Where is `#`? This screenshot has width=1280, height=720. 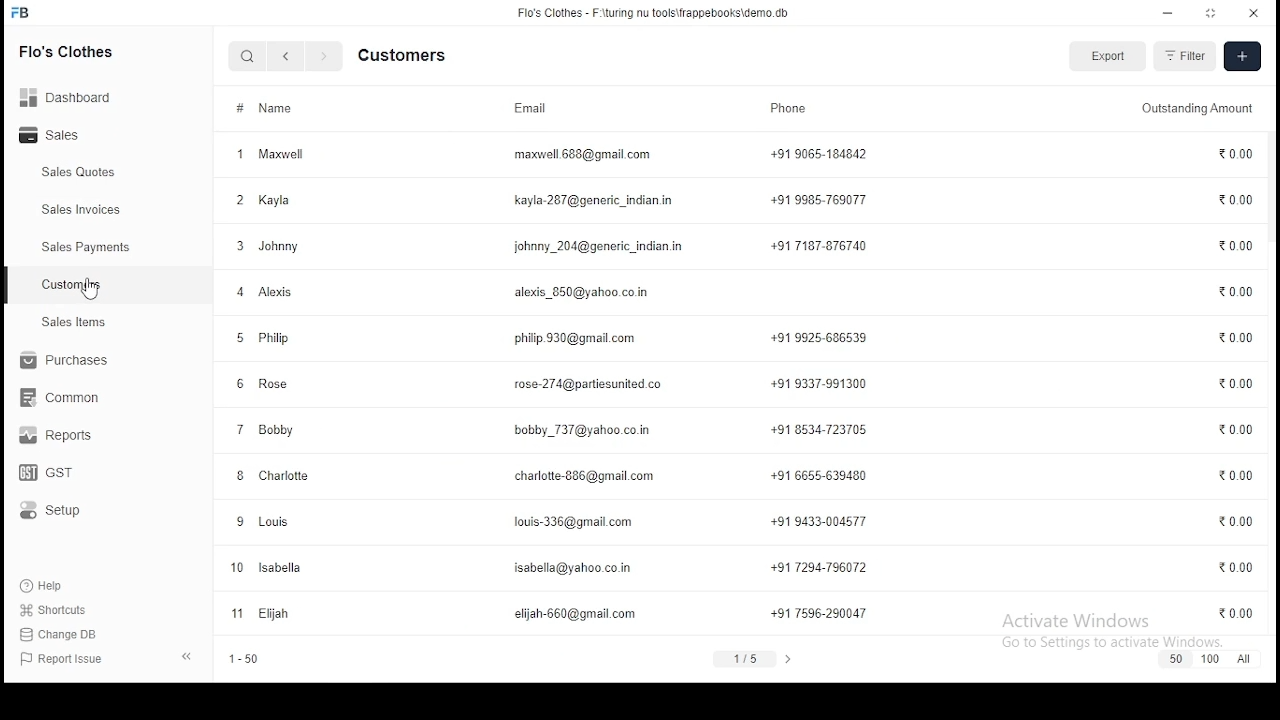
# is located at coordinates (237, 109).